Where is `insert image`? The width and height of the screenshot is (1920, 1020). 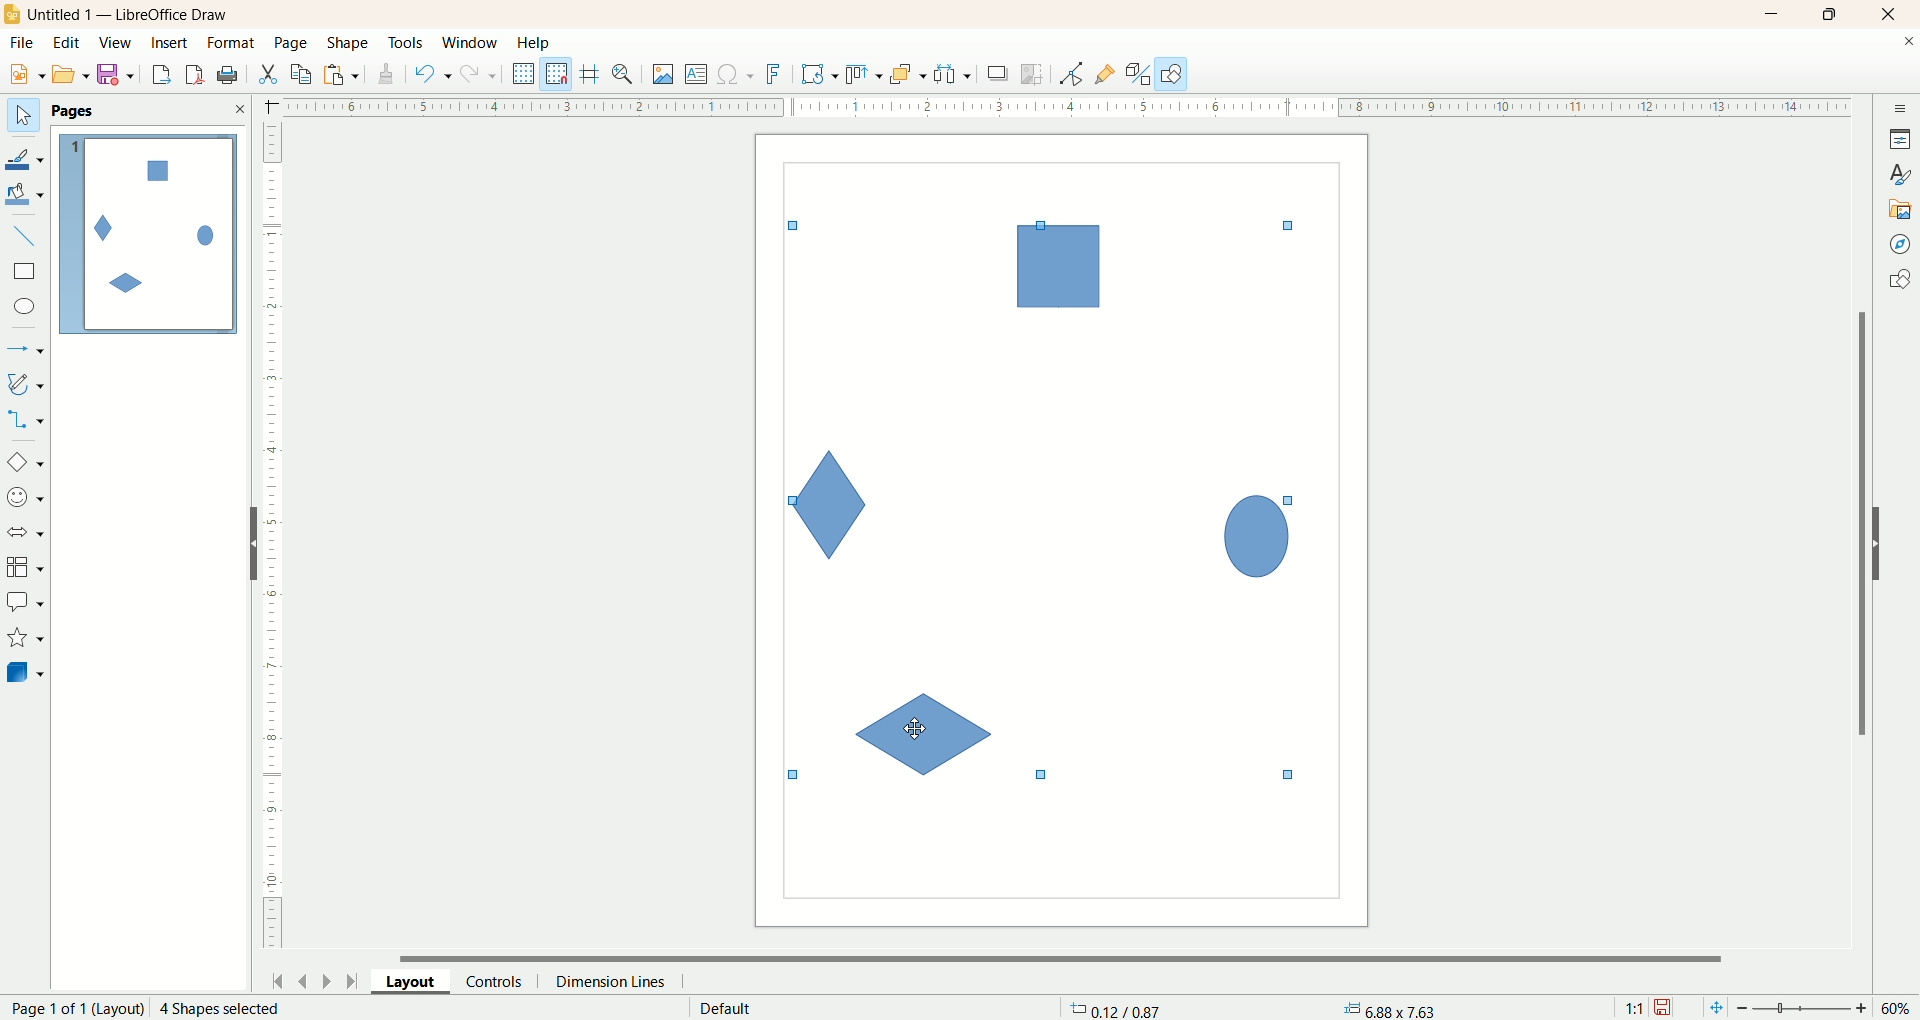 insert image is located at coordinates (664, 75).